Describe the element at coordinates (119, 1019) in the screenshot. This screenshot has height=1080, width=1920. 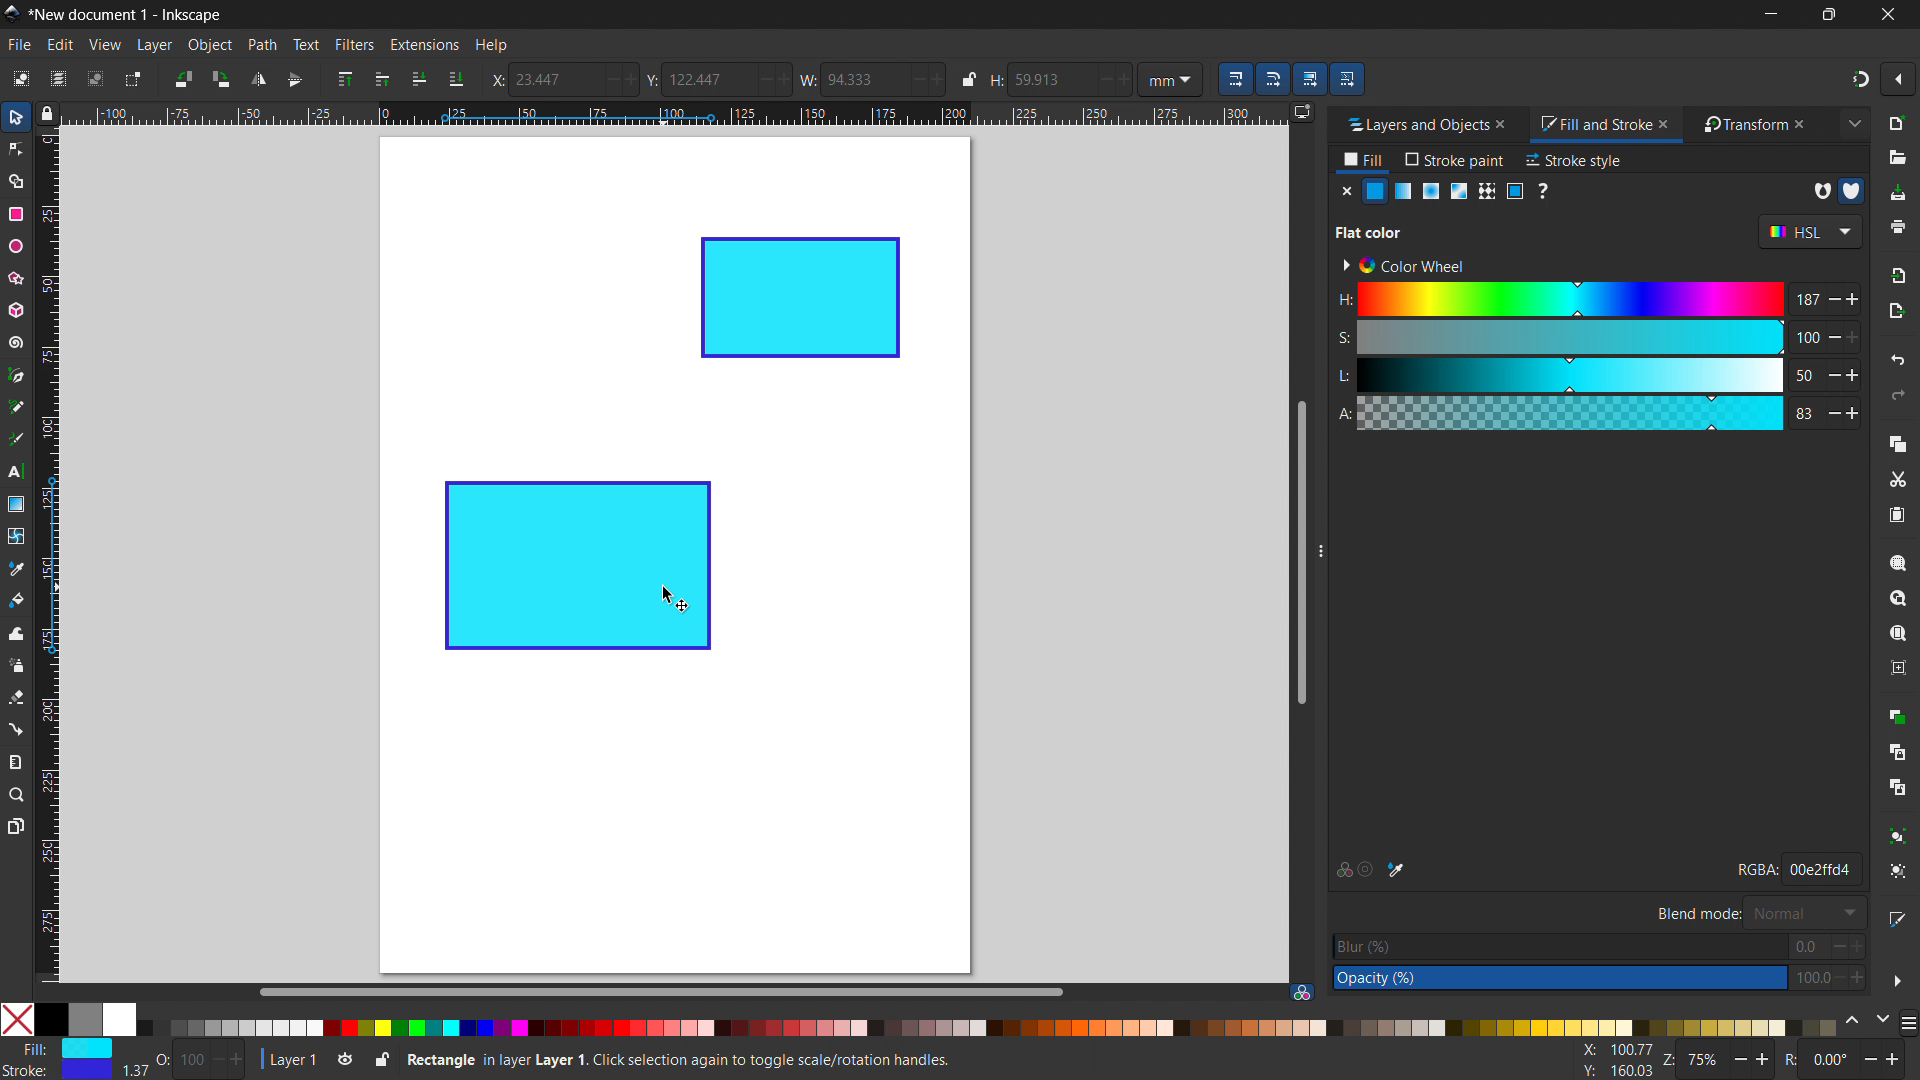
I see `White` at that location.